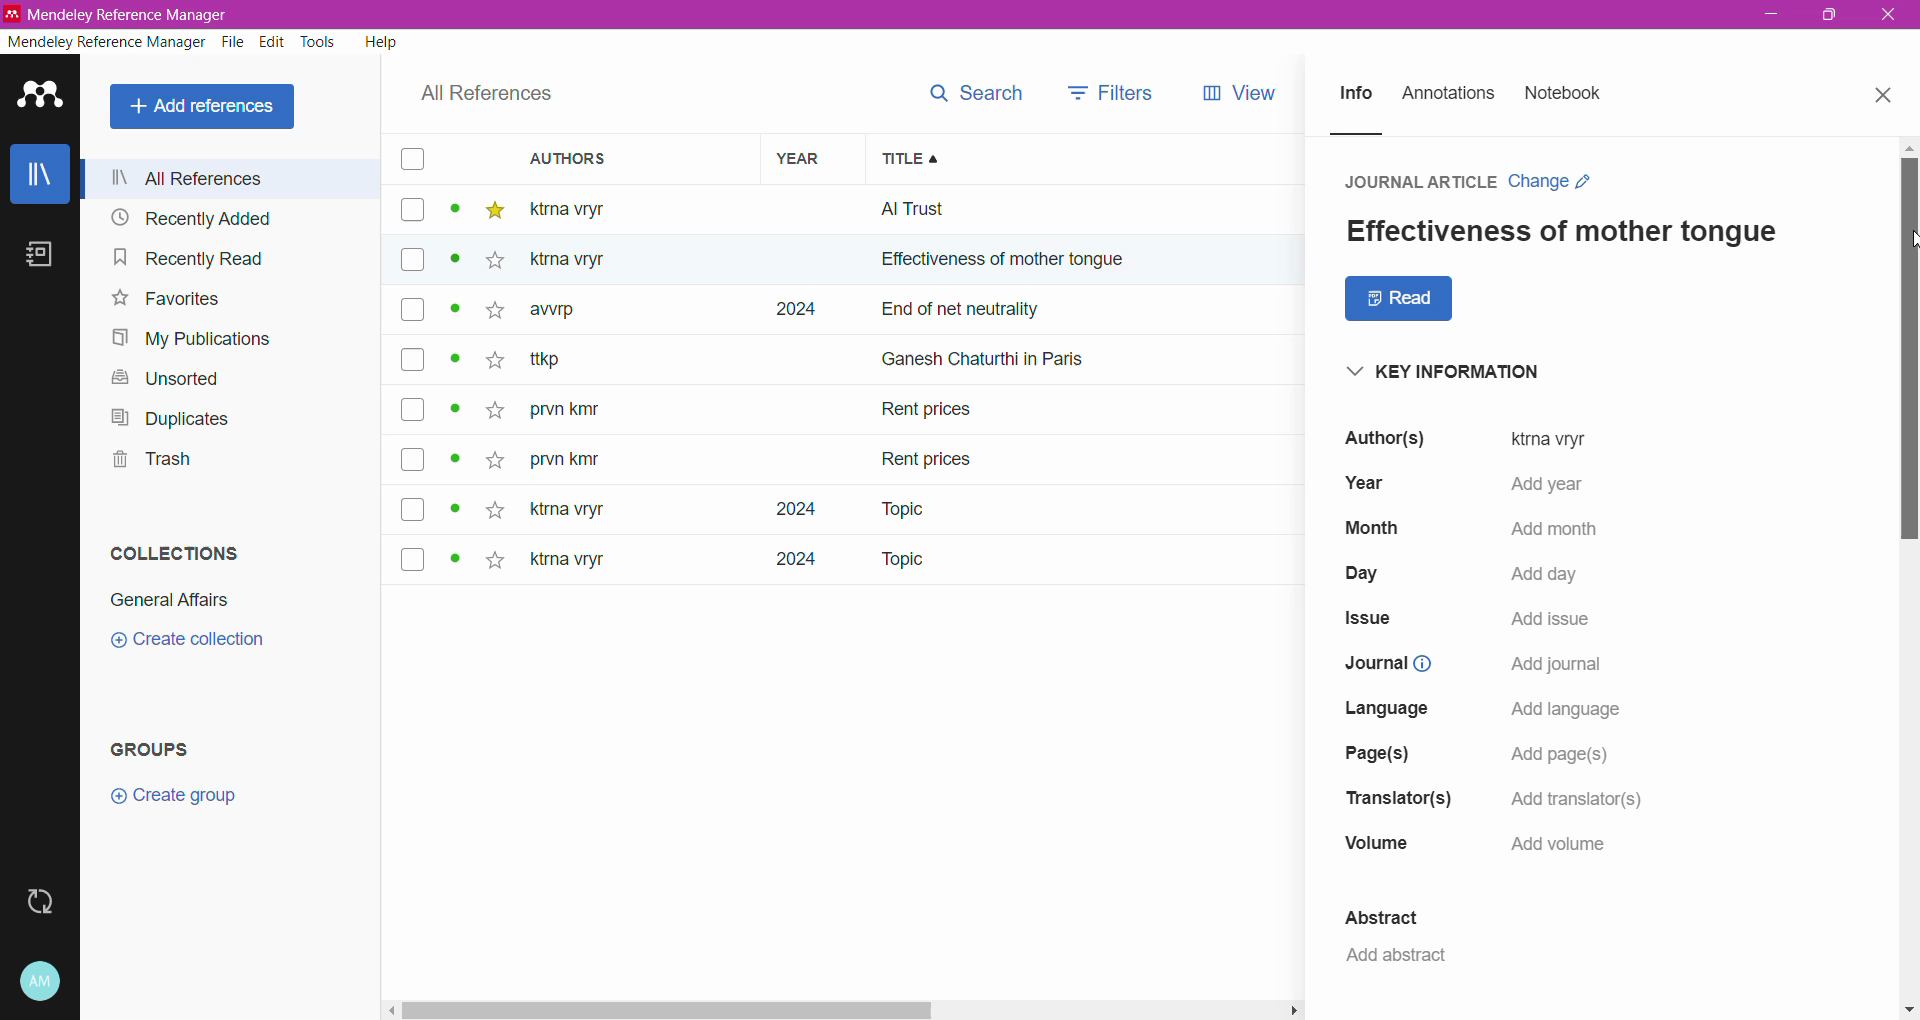  I want to click on Minimize, so click(1771, 14).